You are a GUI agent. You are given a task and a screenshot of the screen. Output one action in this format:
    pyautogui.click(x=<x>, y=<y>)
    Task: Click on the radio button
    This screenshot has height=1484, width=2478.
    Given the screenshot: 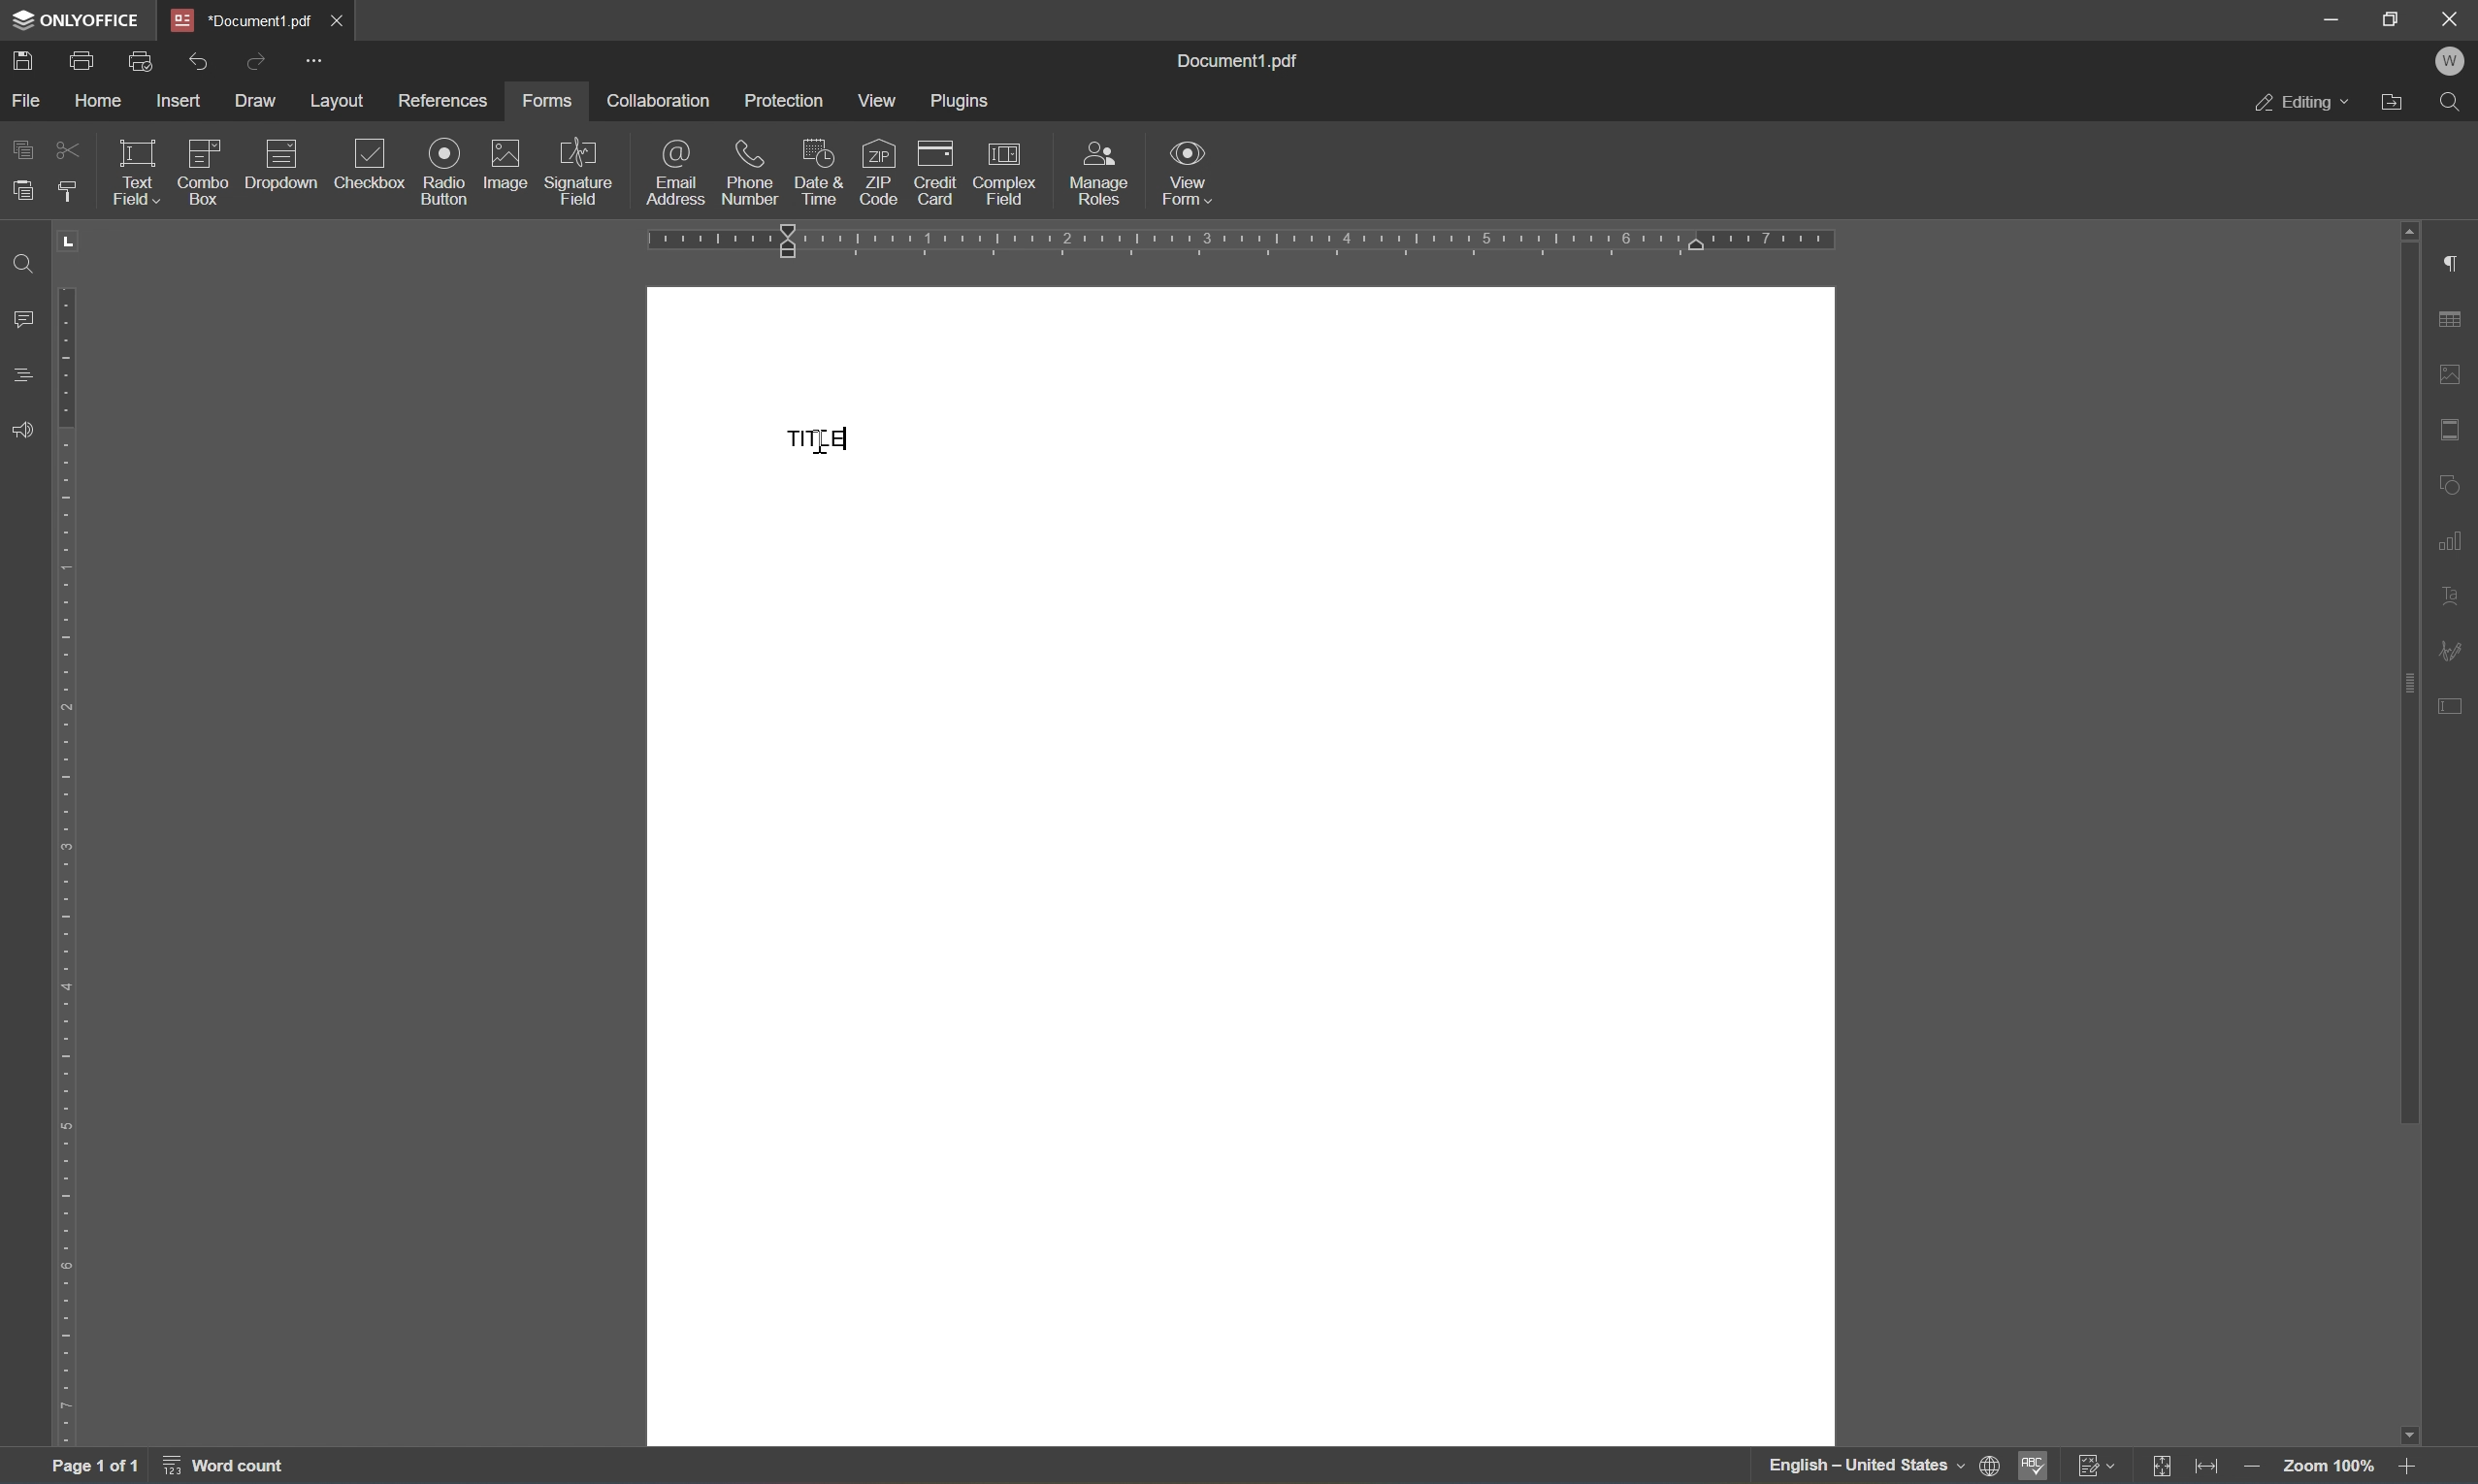 What is the action you would take?
    pyautogui.click(x=440, y=170)
    